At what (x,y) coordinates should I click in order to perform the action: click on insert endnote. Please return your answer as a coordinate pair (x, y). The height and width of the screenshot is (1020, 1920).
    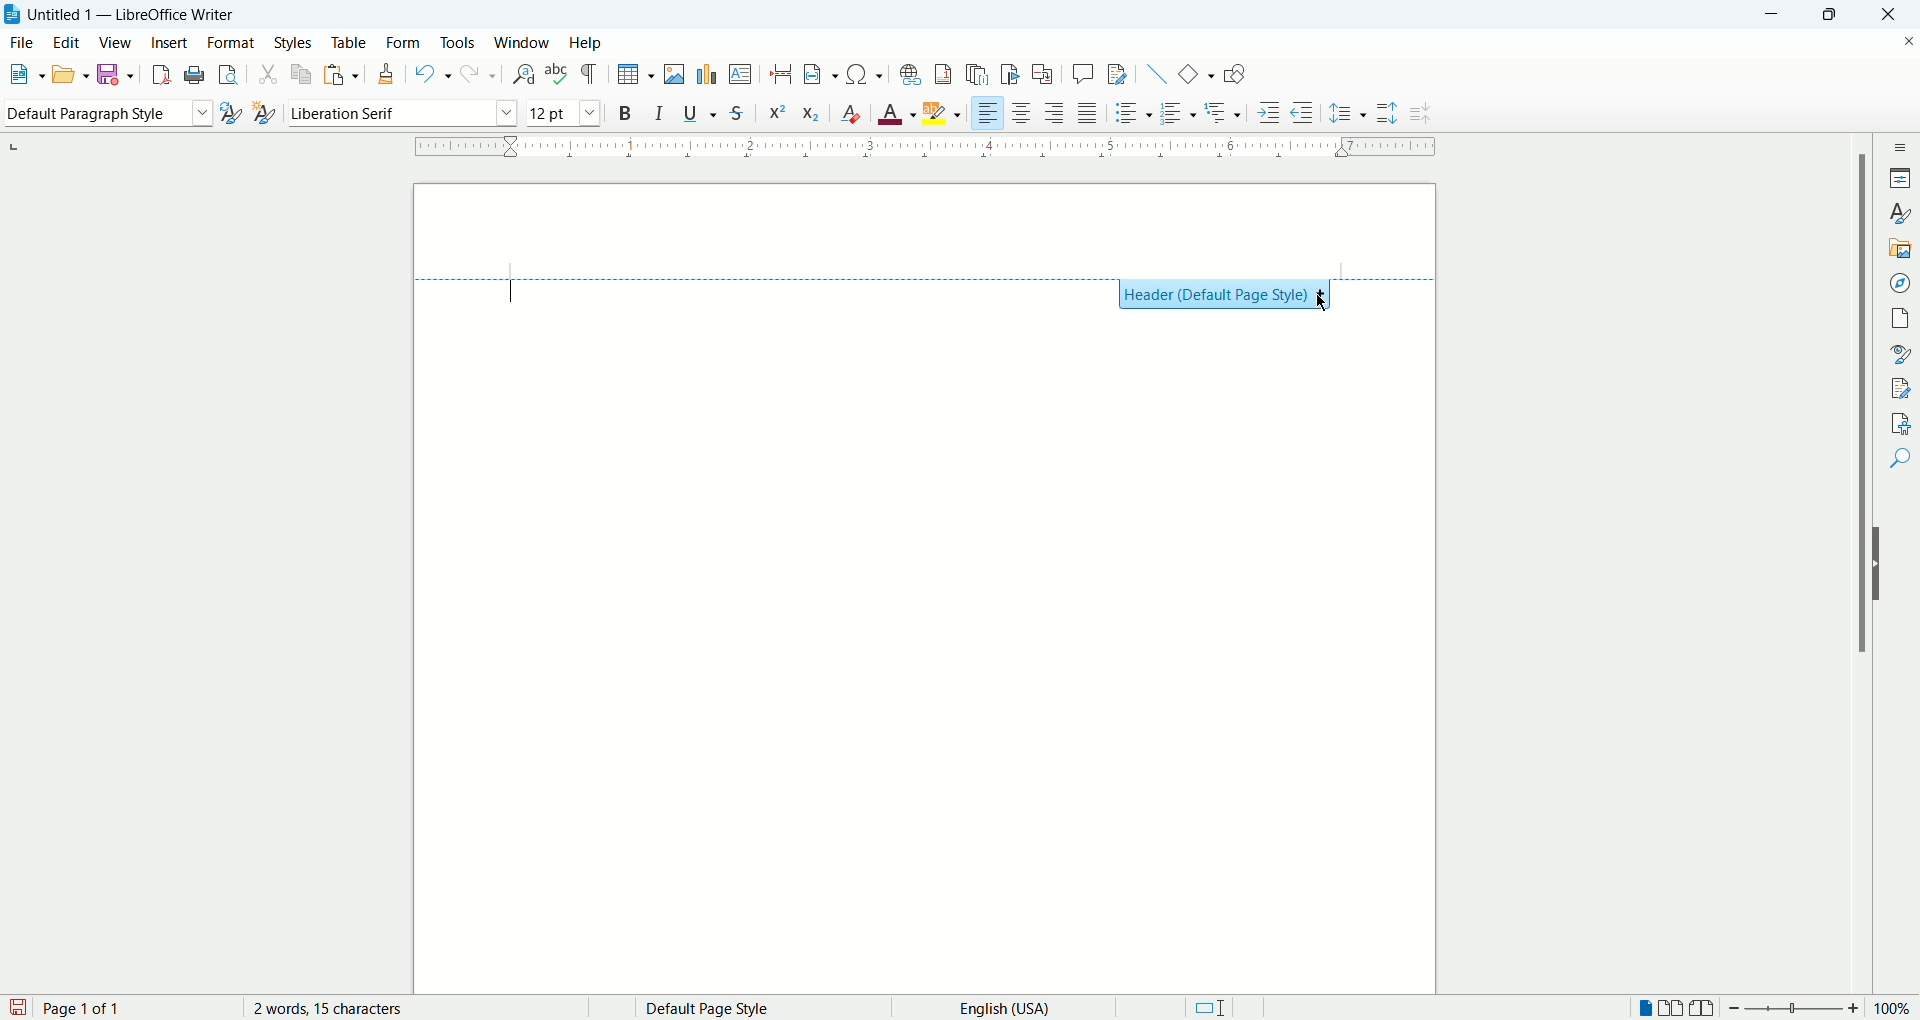
    Looking at the image, I should click on (979, 76).